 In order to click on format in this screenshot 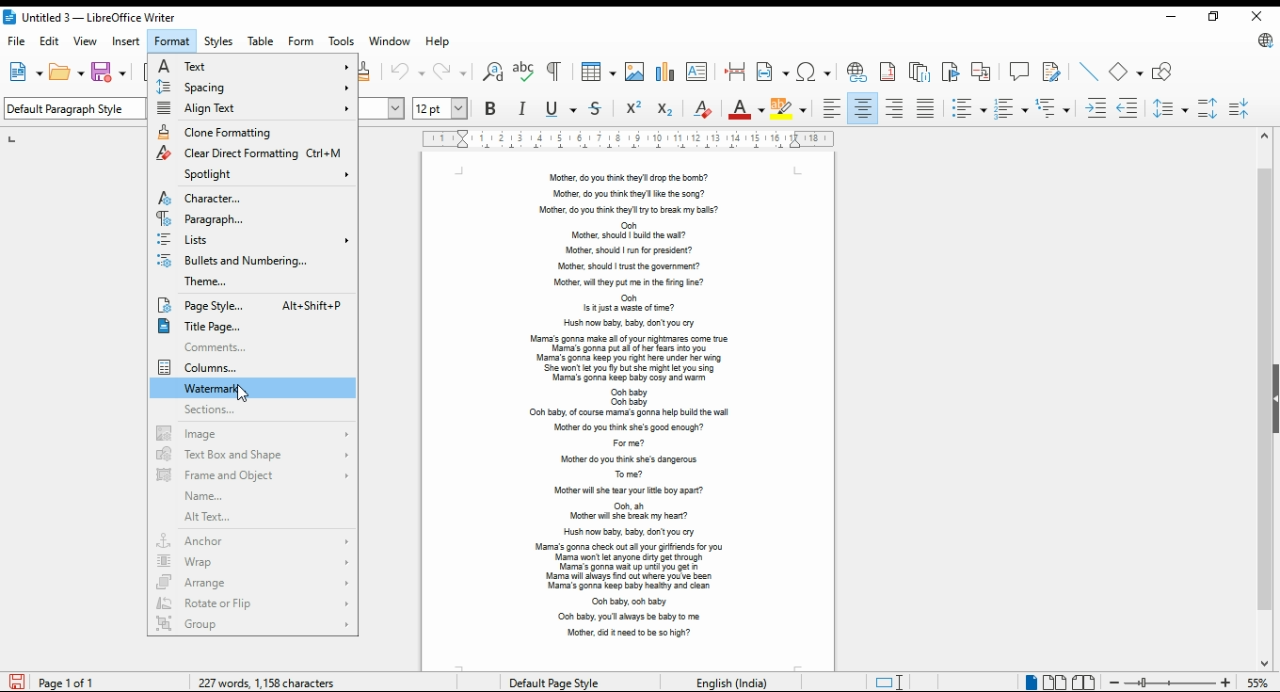, I will do `click(172, 40)`.